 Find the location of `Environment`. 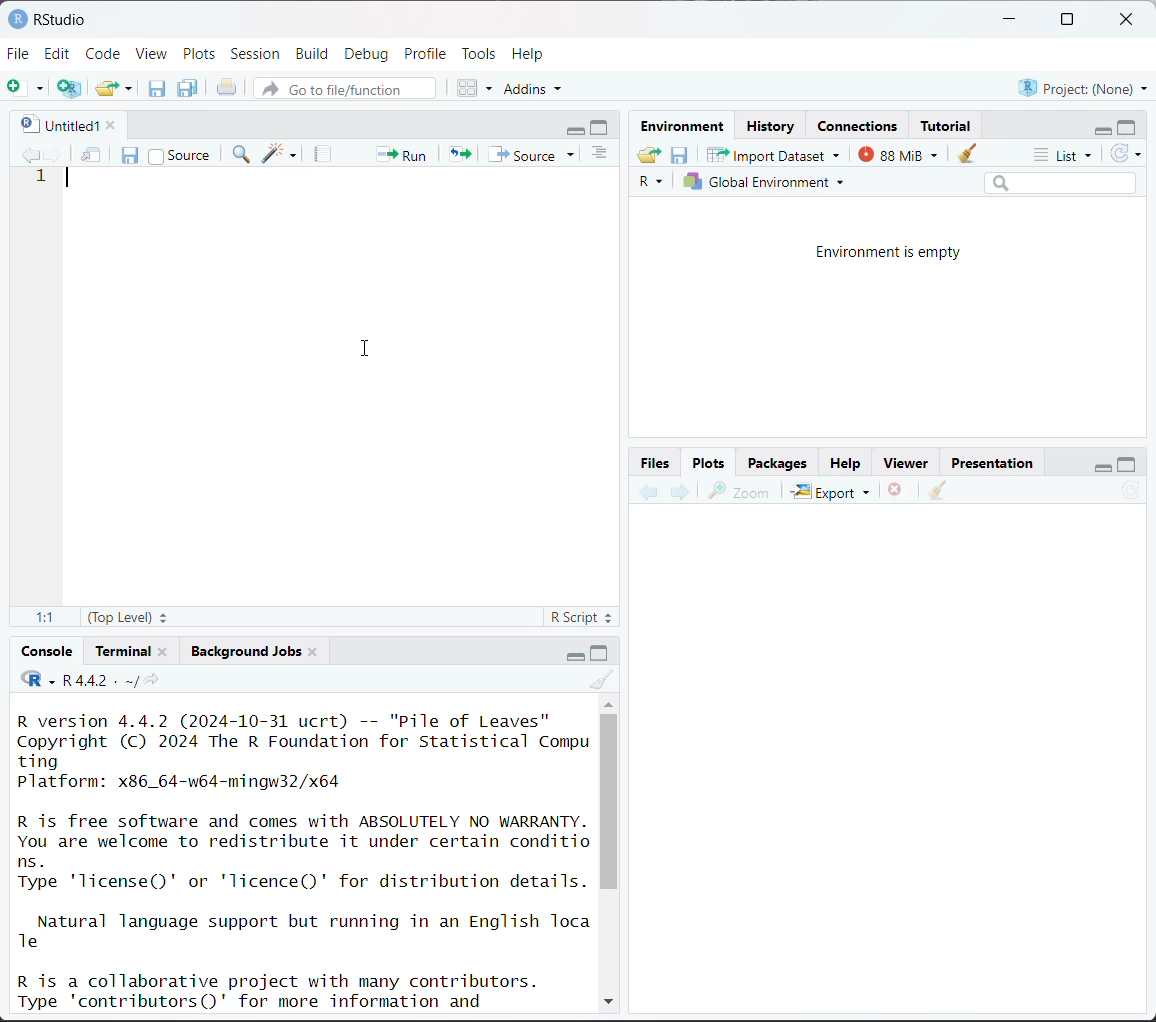

Environment is located at coordinates (686, 127).